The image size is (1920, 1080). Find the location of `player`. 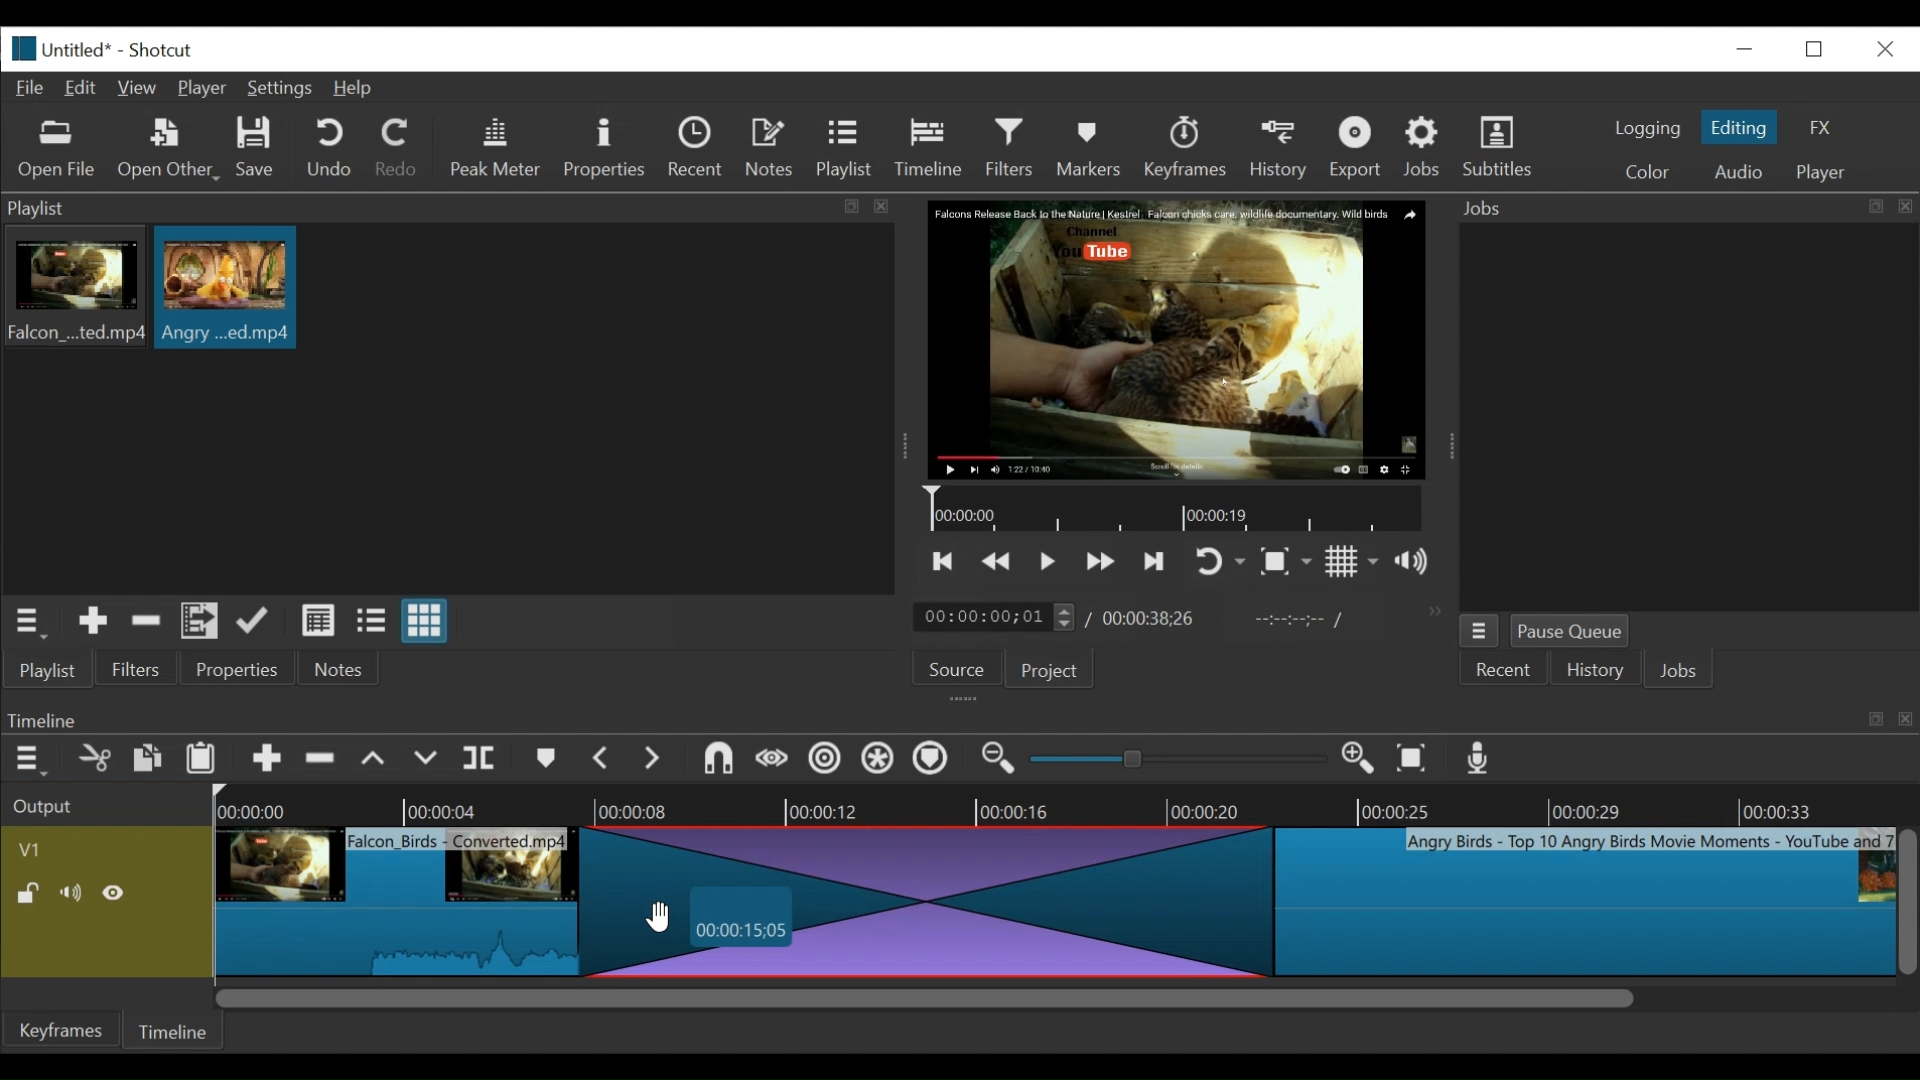

player is located at coordinates (1823, 173).